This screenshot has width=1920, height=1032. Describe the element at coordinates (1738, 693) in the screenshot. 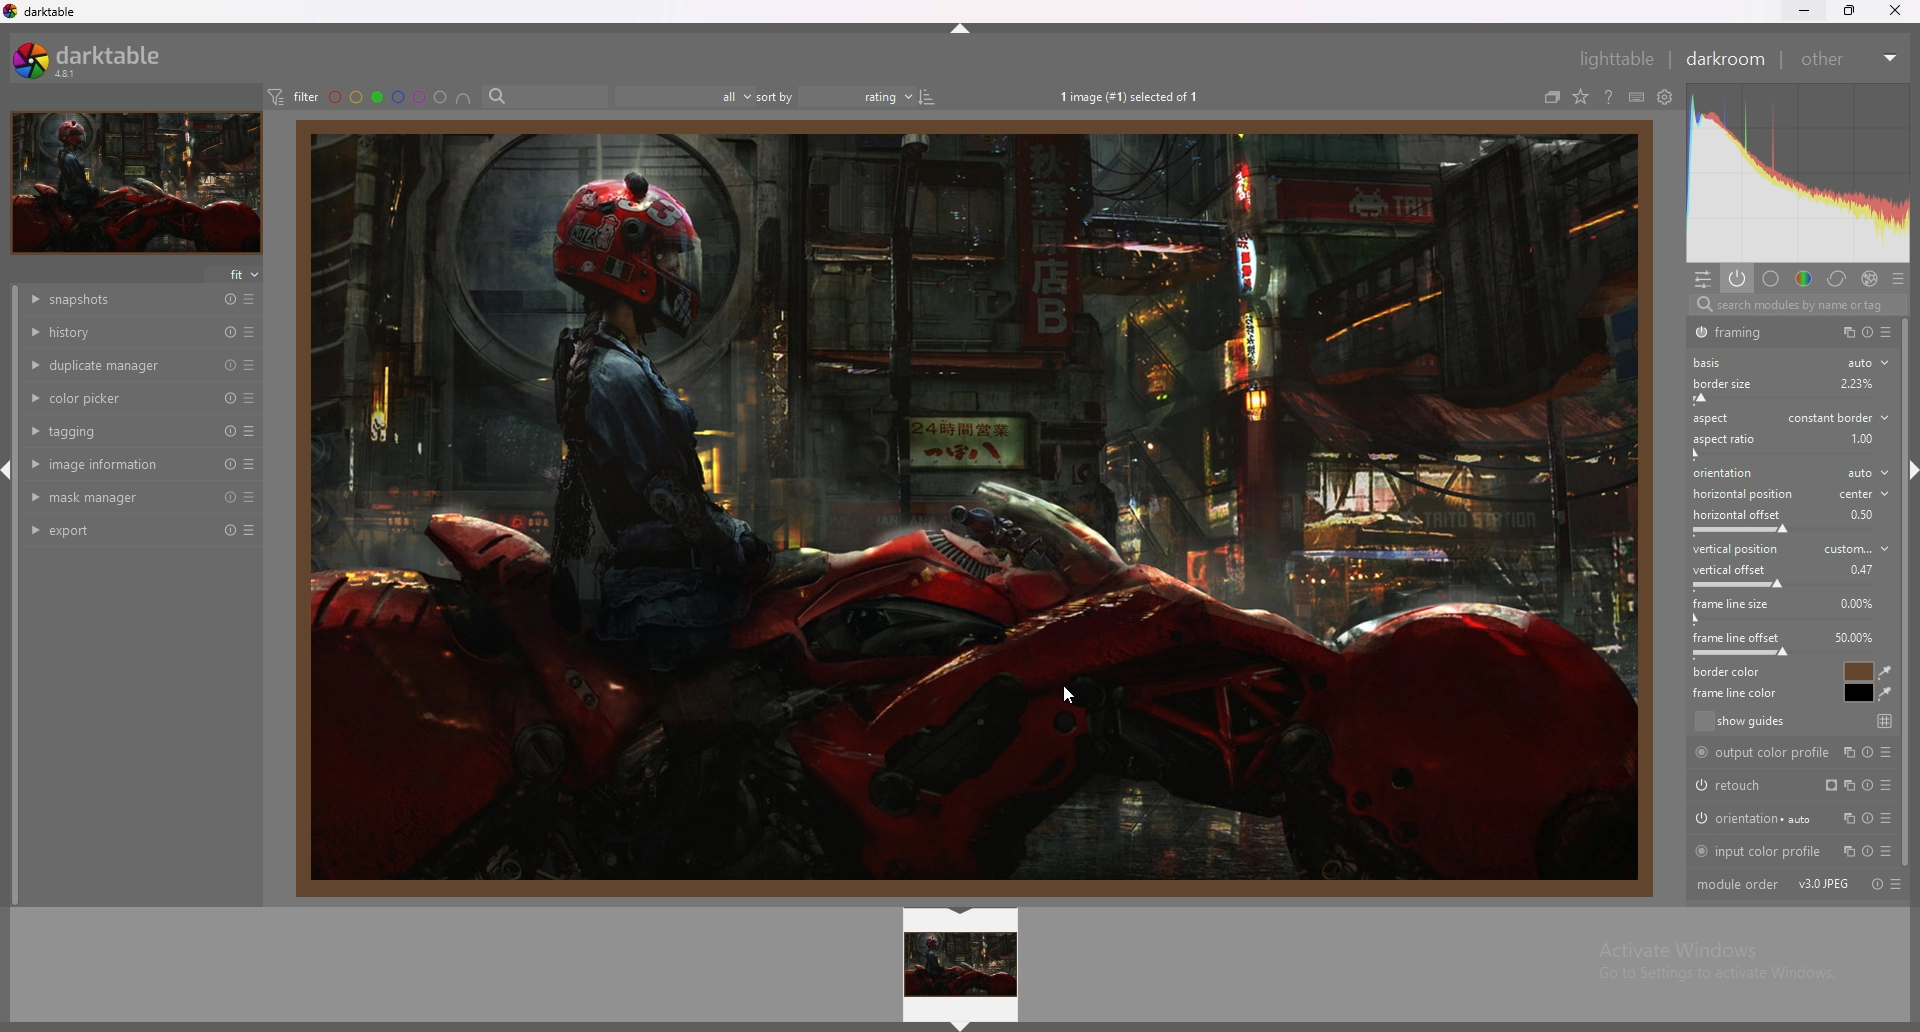

I see `frame line color` at that location.